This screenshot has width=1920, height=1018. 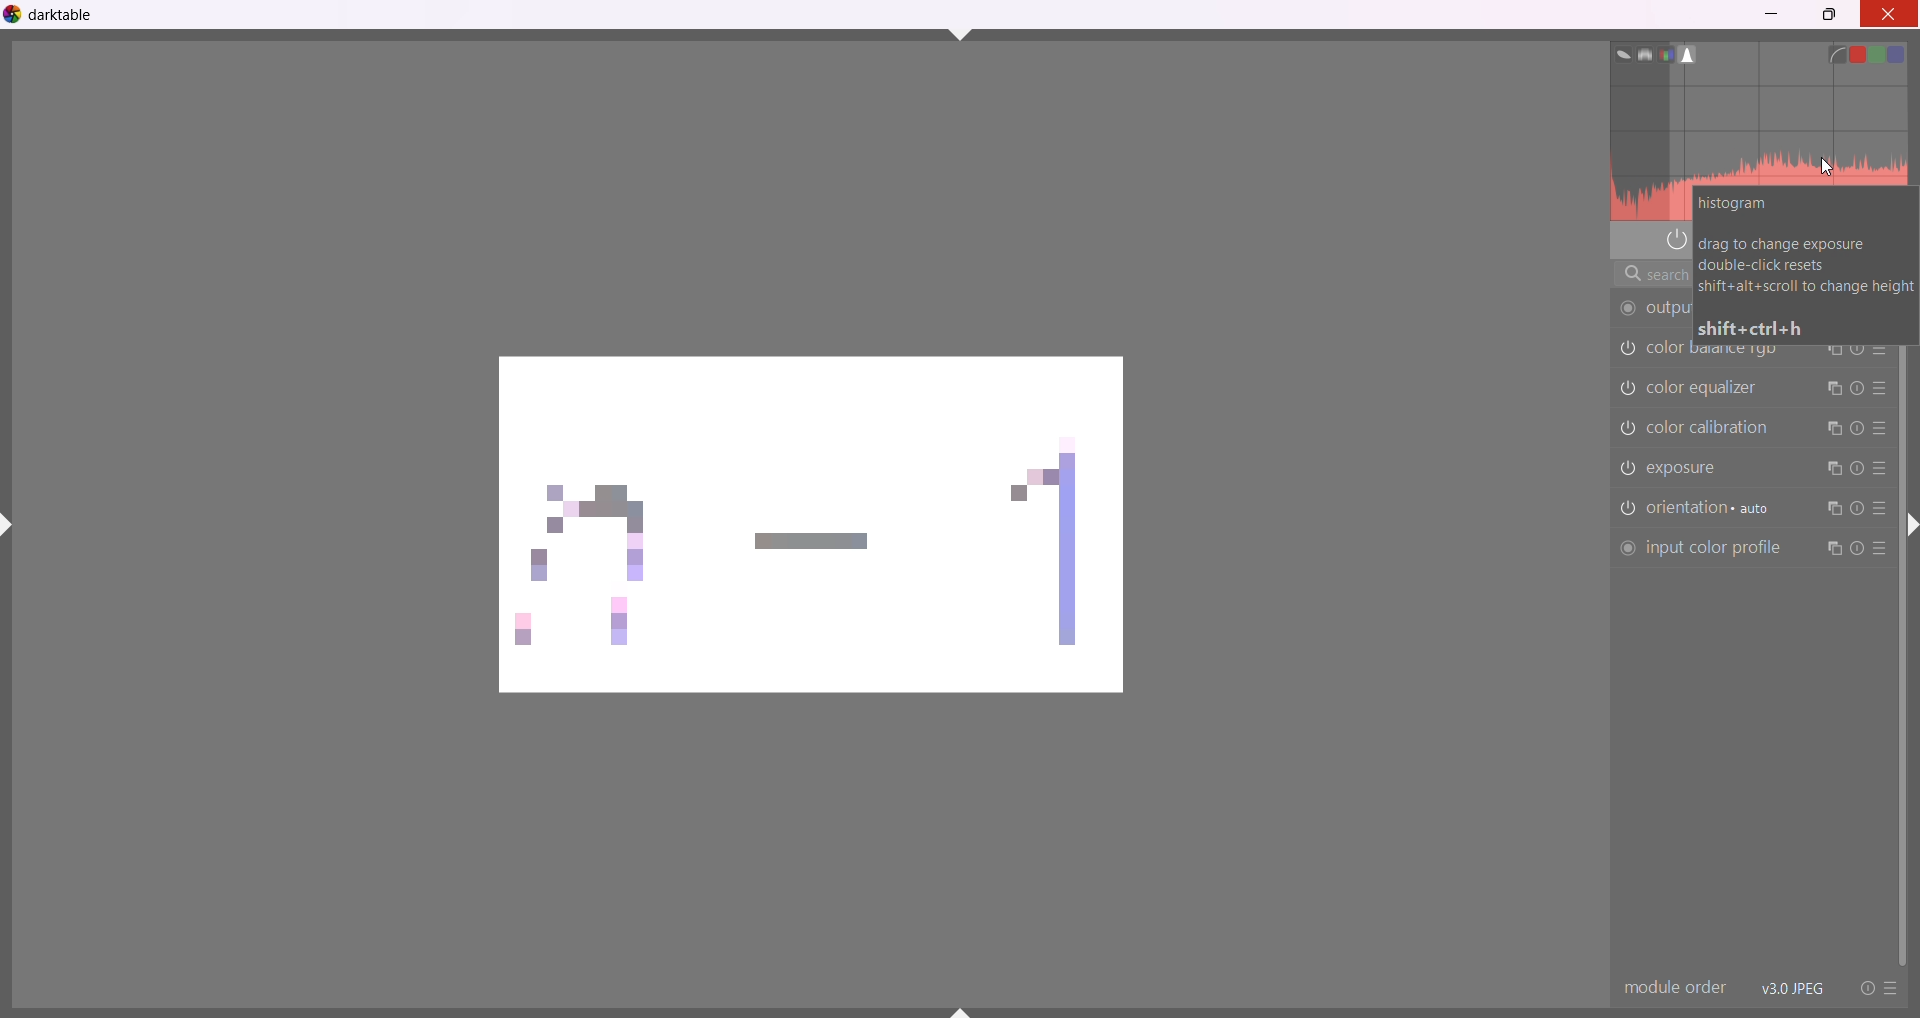 I want to click on reset parameters, so click(x=1856, y=468).